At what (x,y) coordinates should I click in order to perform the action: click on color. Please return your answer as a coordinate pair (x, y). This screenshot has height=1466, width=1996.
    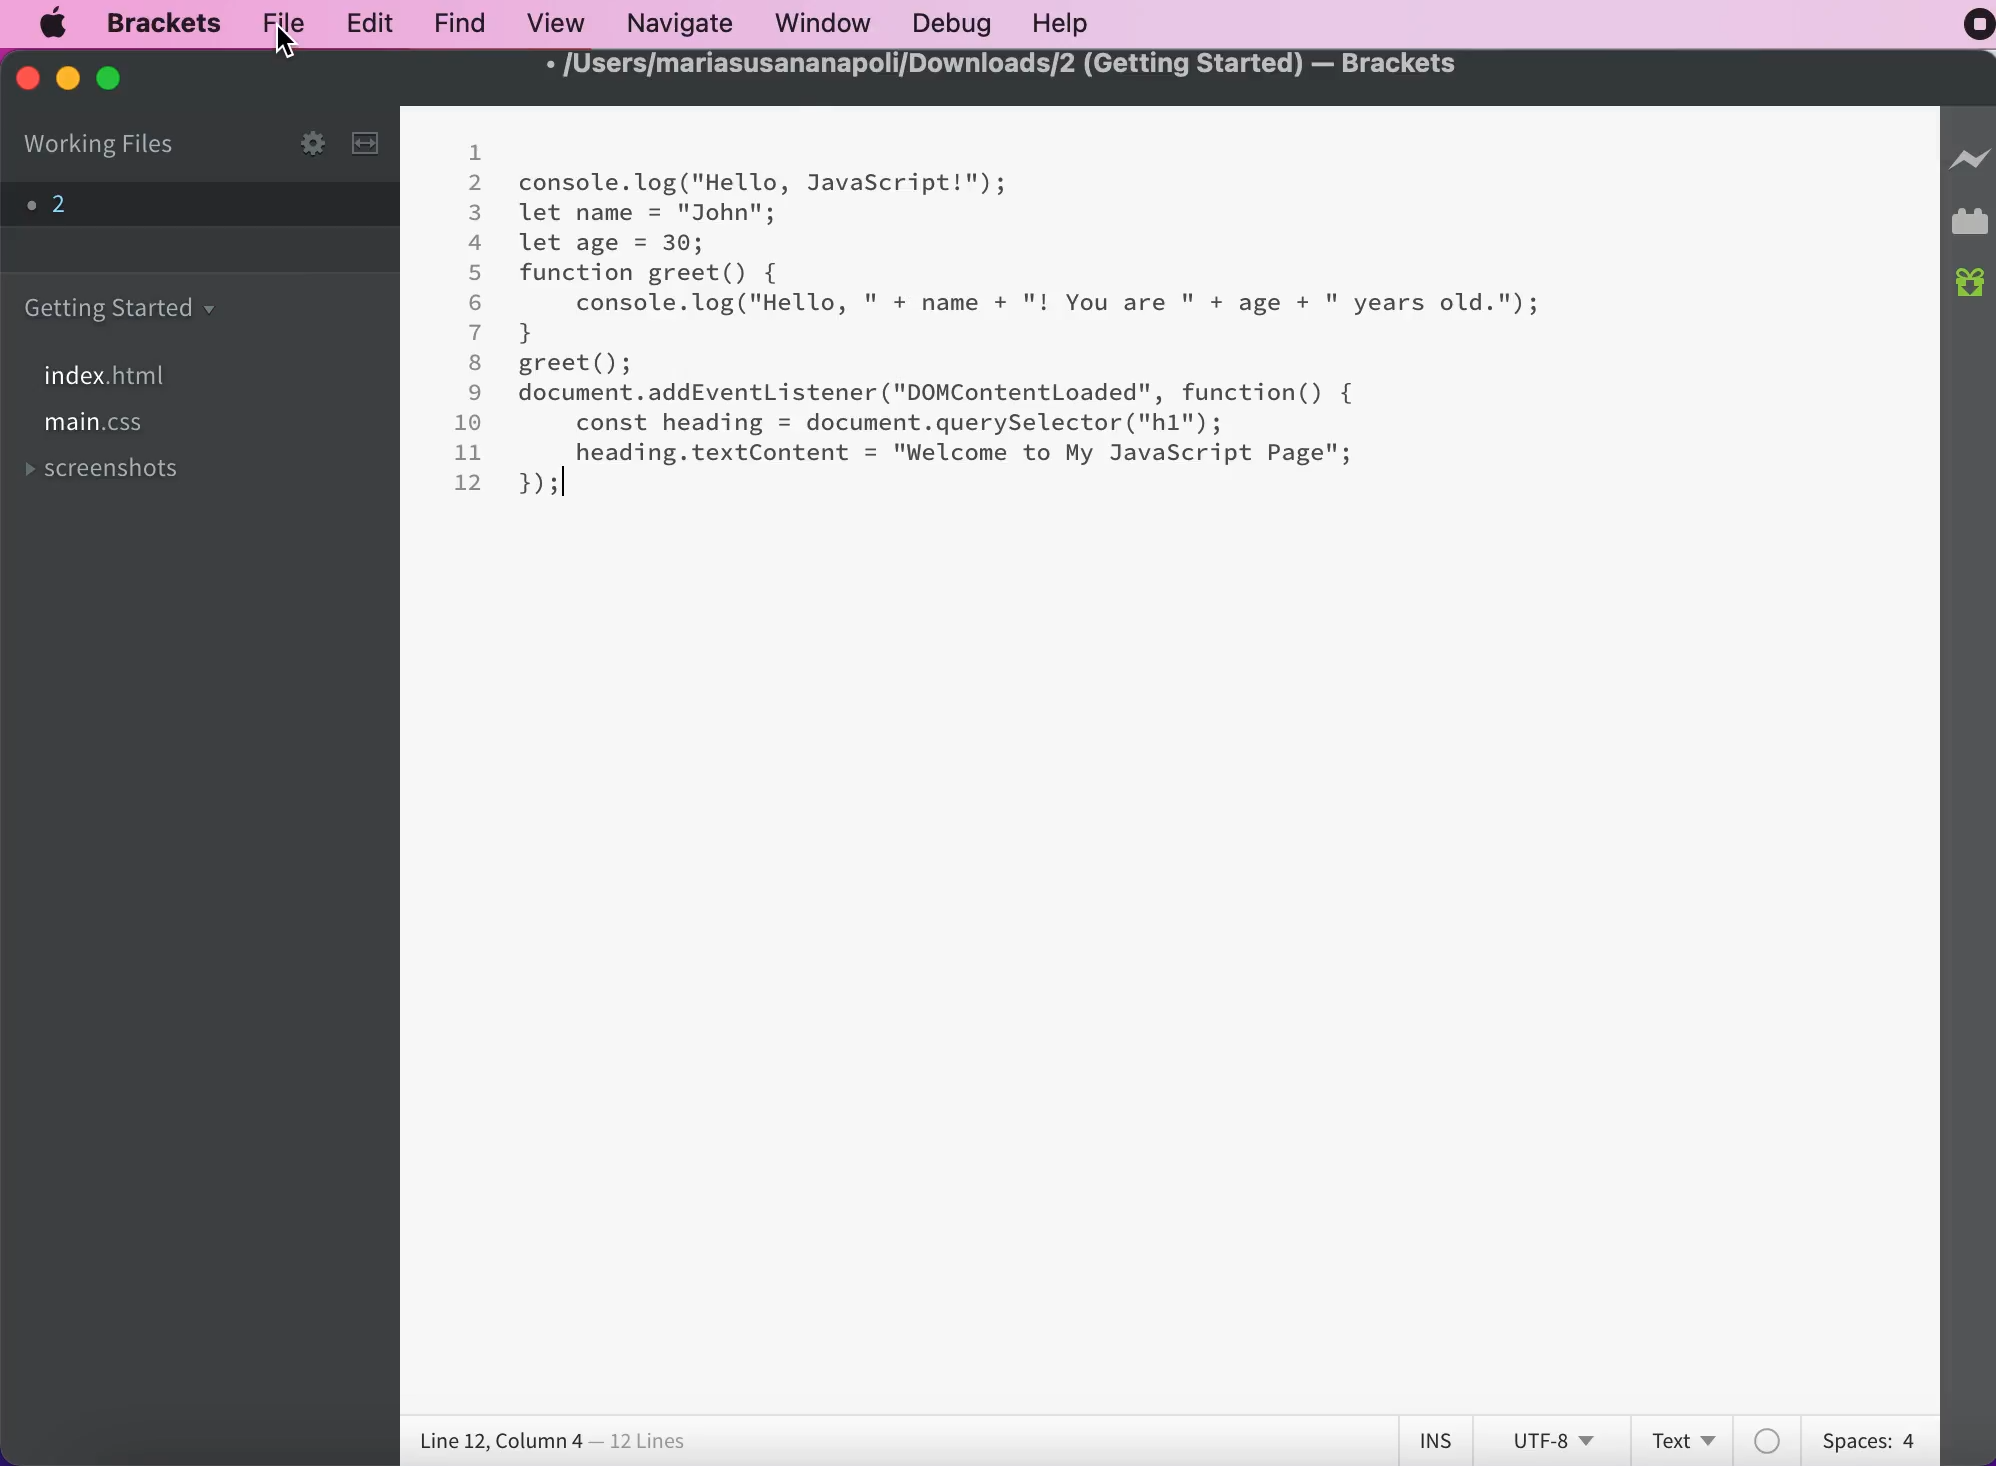
    Looking at the image, I should click on (1770, 1440).